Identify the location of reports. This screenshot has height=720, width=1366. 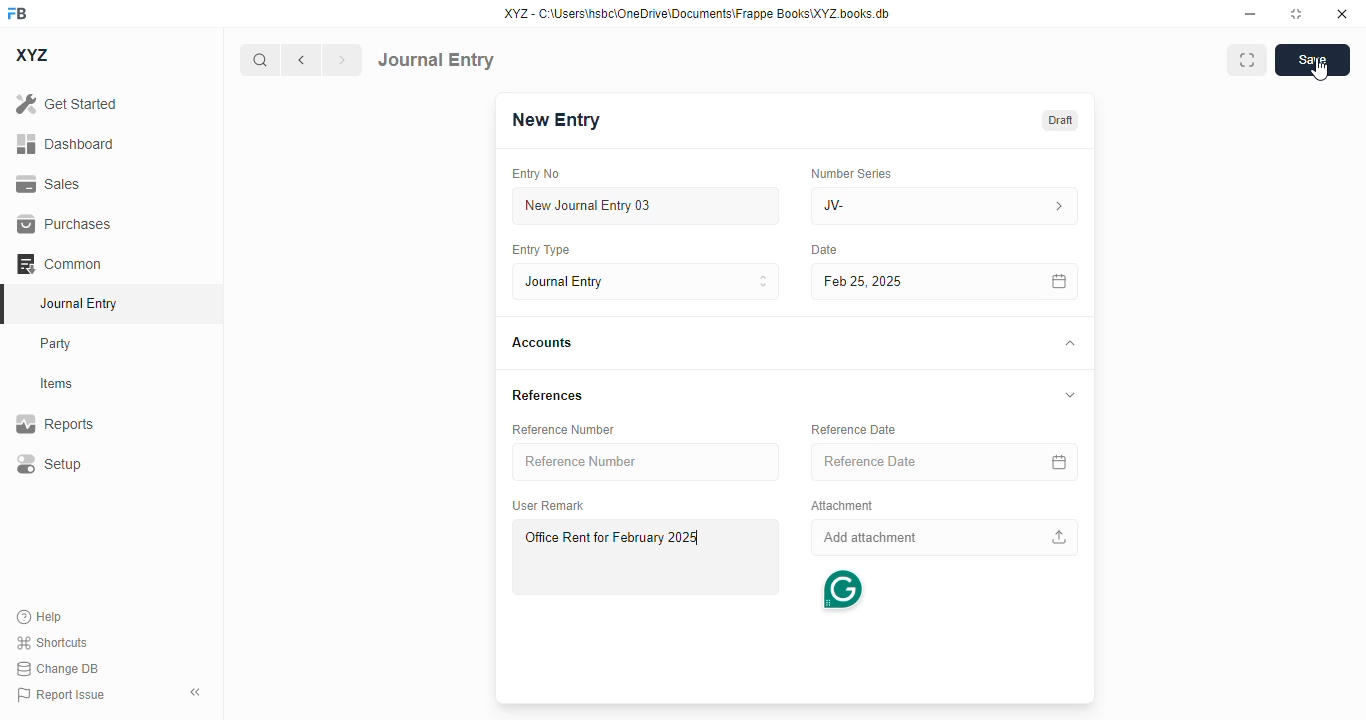
(55, 423).